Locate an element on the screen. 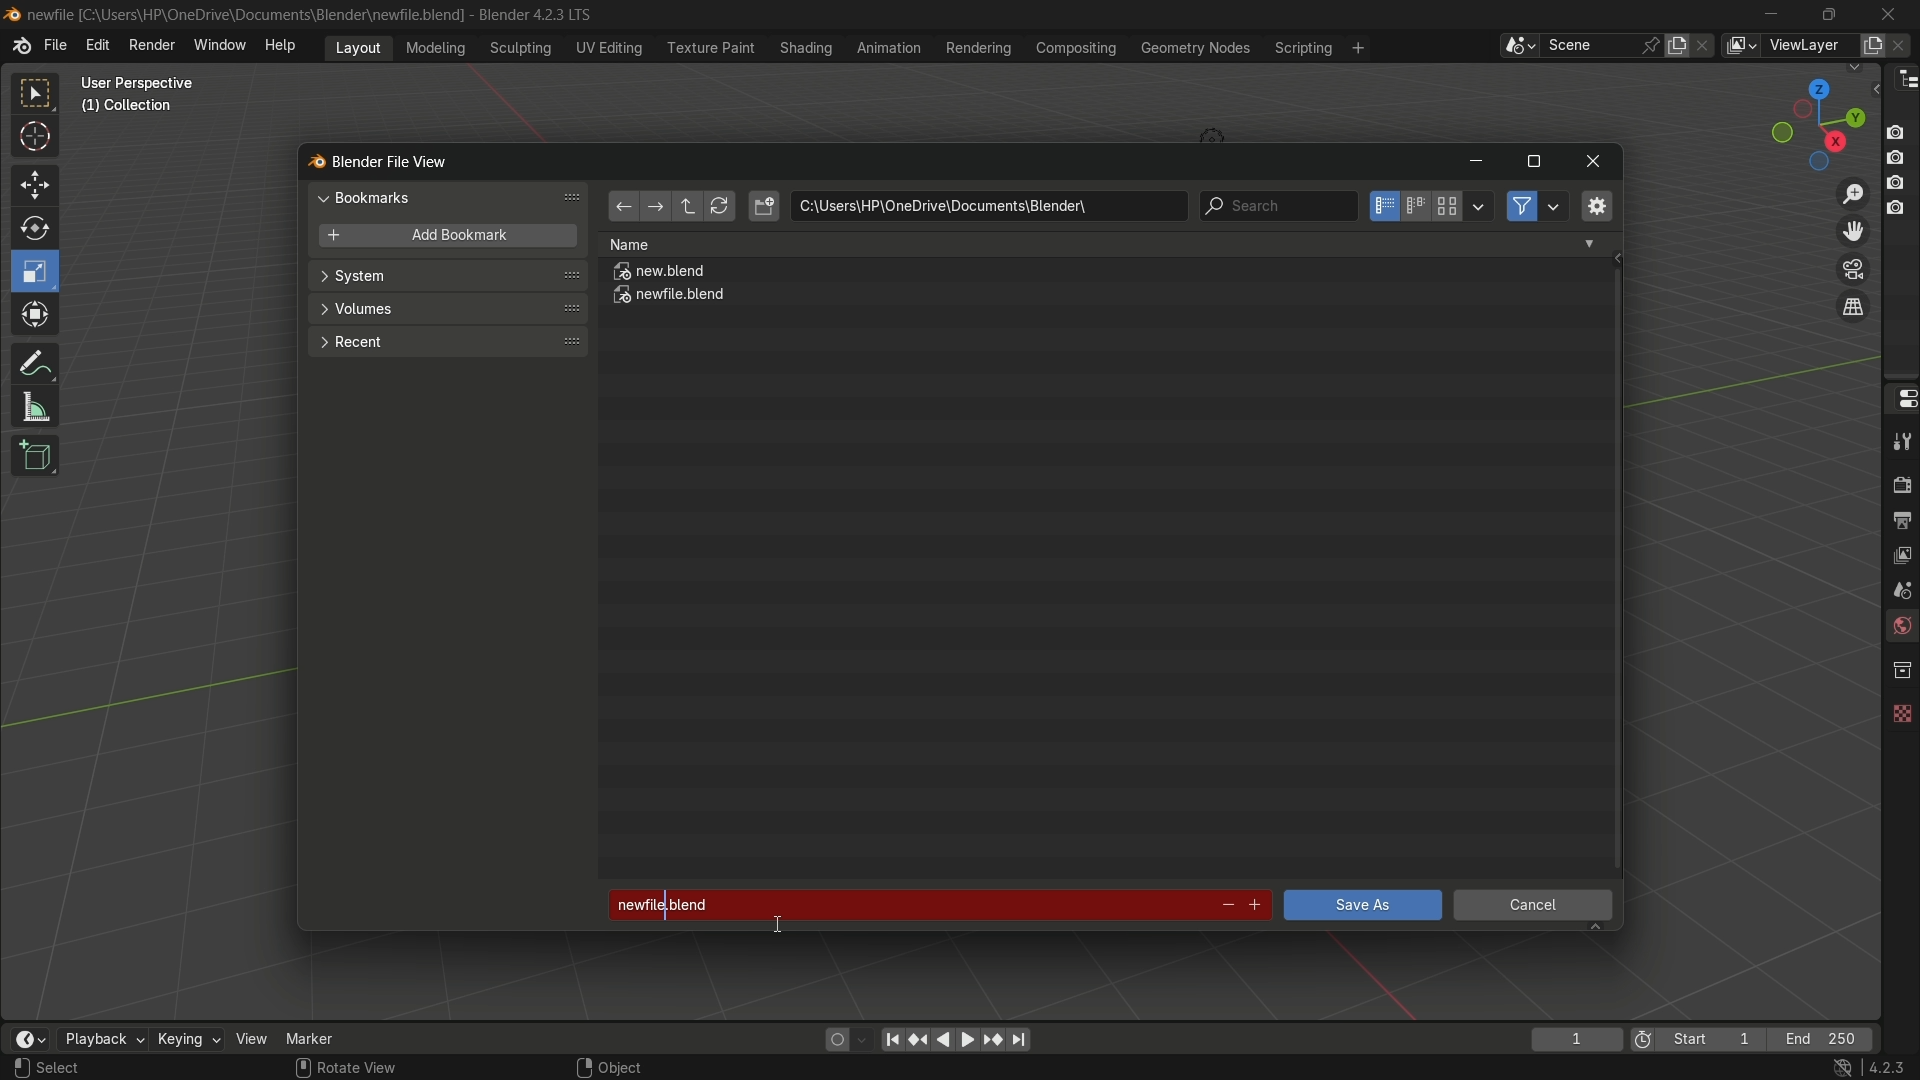 The height and width of the screenshot is (1080, 1920). C:\User:\\HP\Onedrive\Documents\Blender is located at coordinates (246, 15).